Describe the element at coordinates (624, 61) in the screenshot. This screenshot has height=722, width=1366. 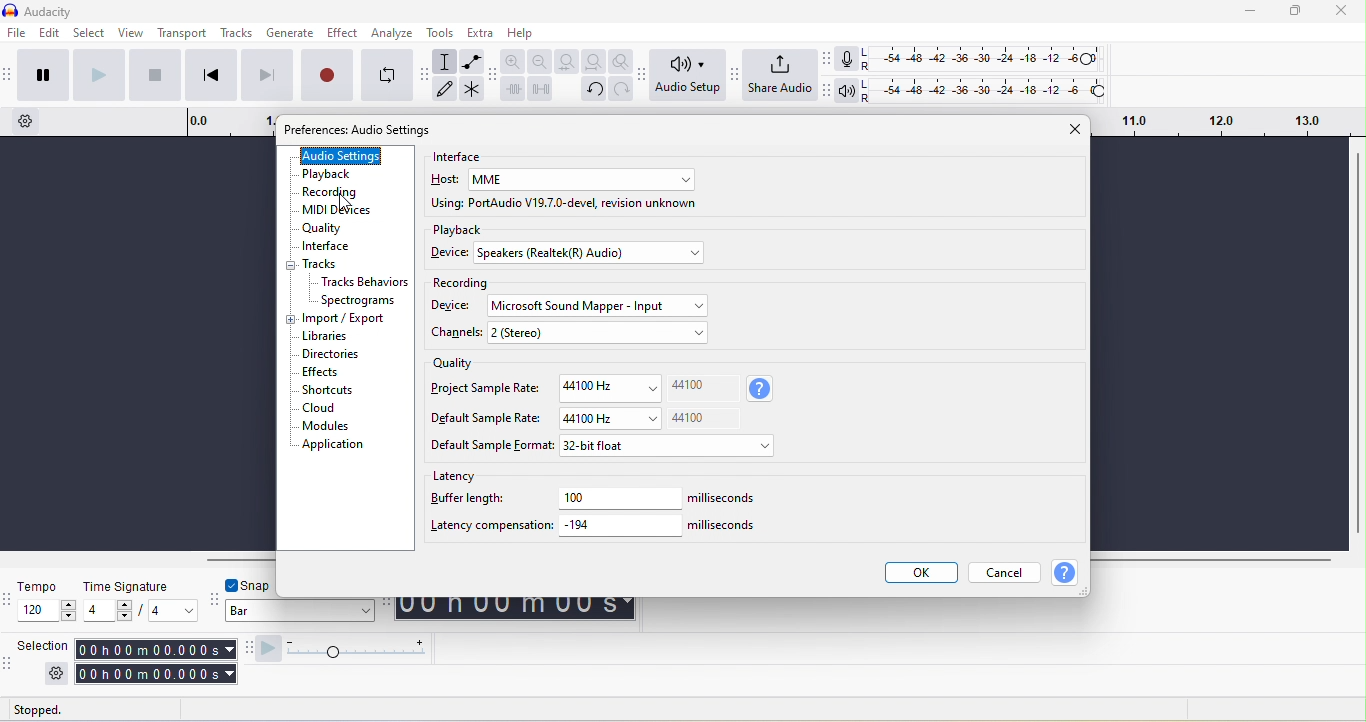
I see `zoom toggle` at that location.